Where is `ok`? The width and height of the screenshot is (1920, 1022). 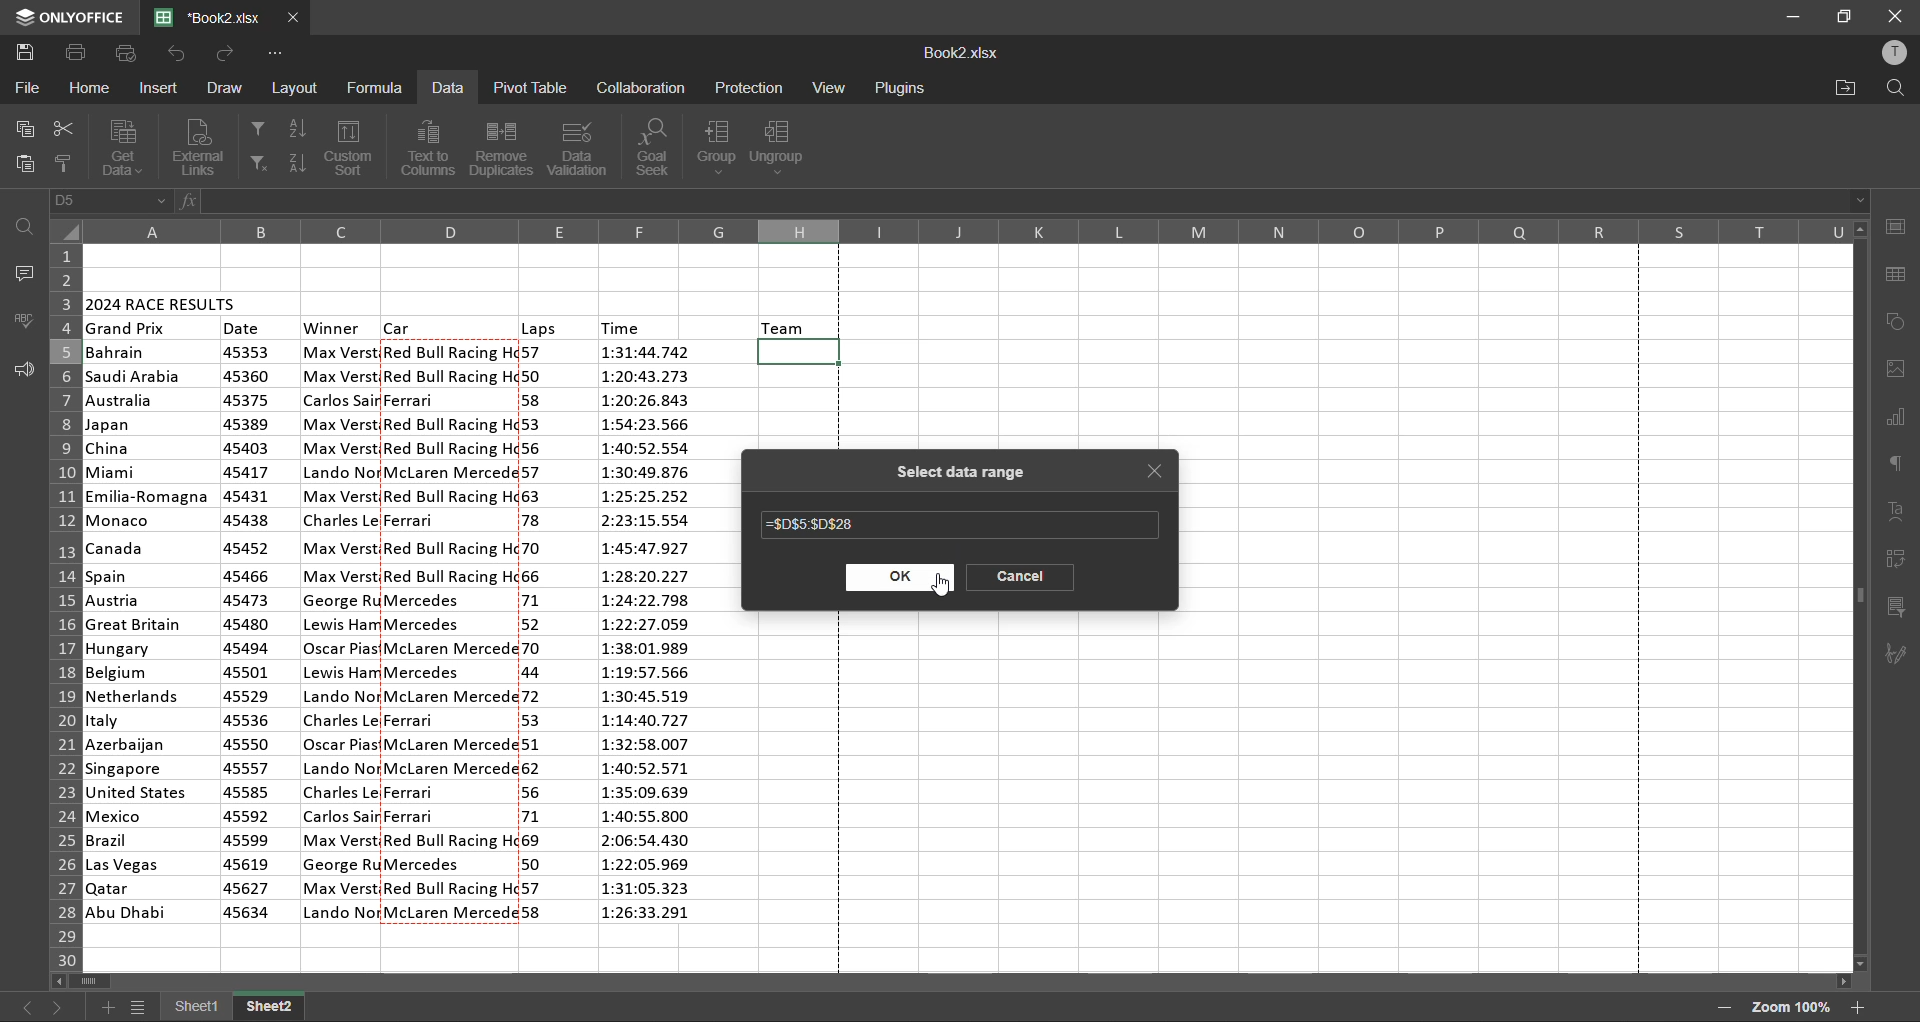
ok is located at coordinates (898, 579).